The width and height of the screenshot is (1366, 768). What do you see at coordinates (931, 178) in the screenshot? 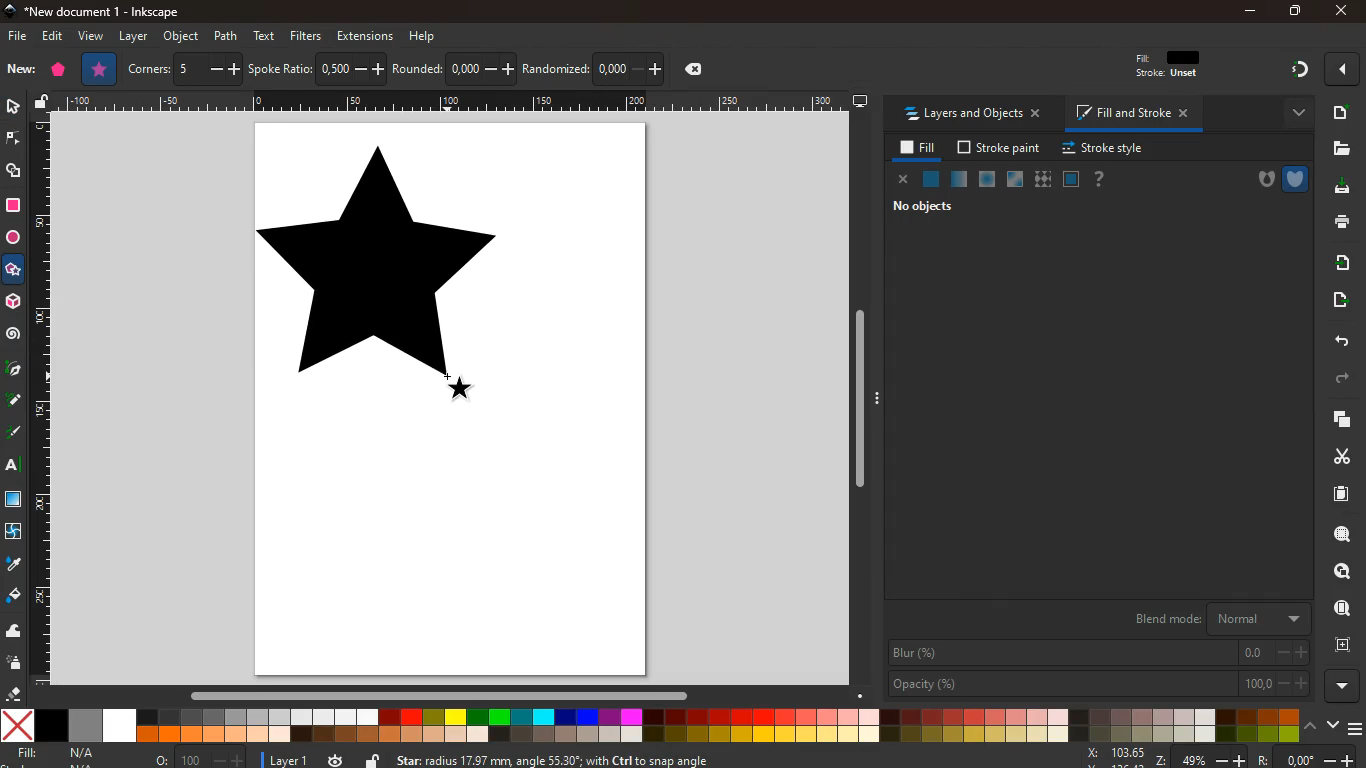
I see `normal` at bounding box center [931, 178].